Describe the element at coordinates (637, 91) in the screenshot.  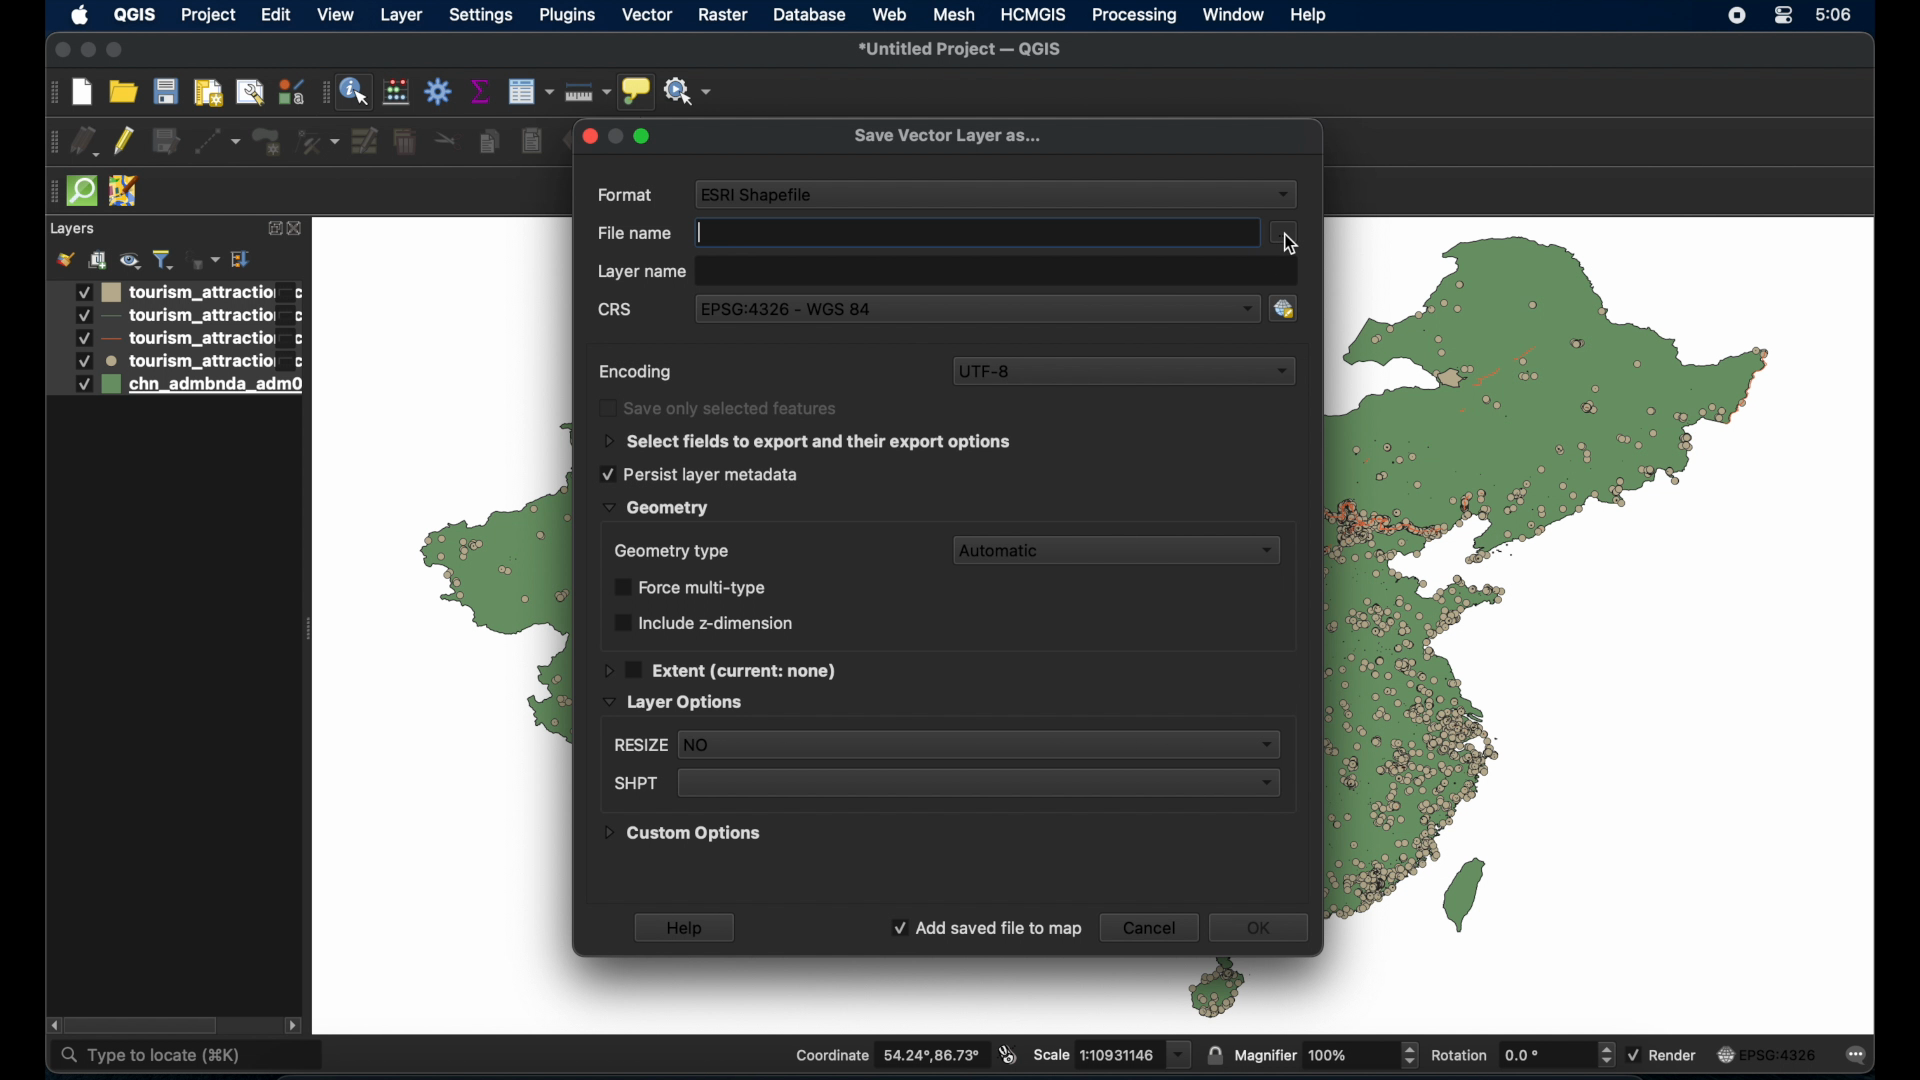
I see `show map tips` at that location.